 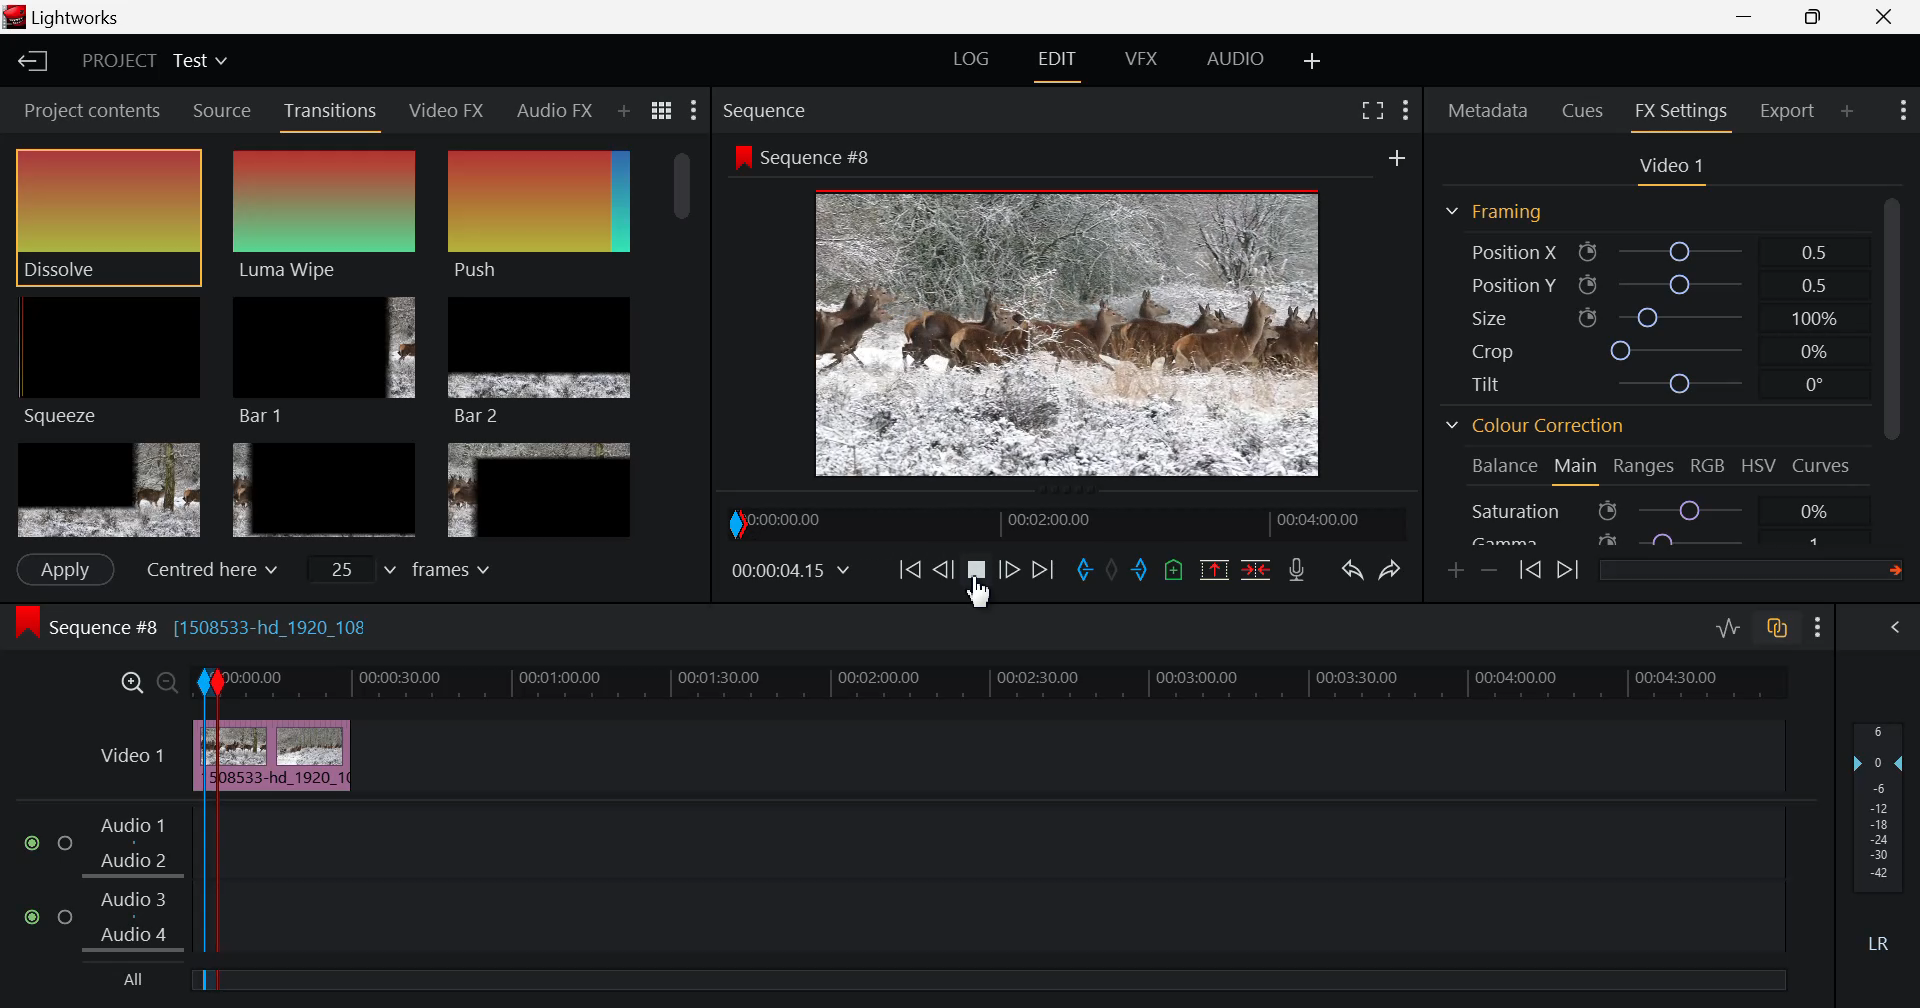 I want to click on Audio Level, so click(x=1884, y=839).